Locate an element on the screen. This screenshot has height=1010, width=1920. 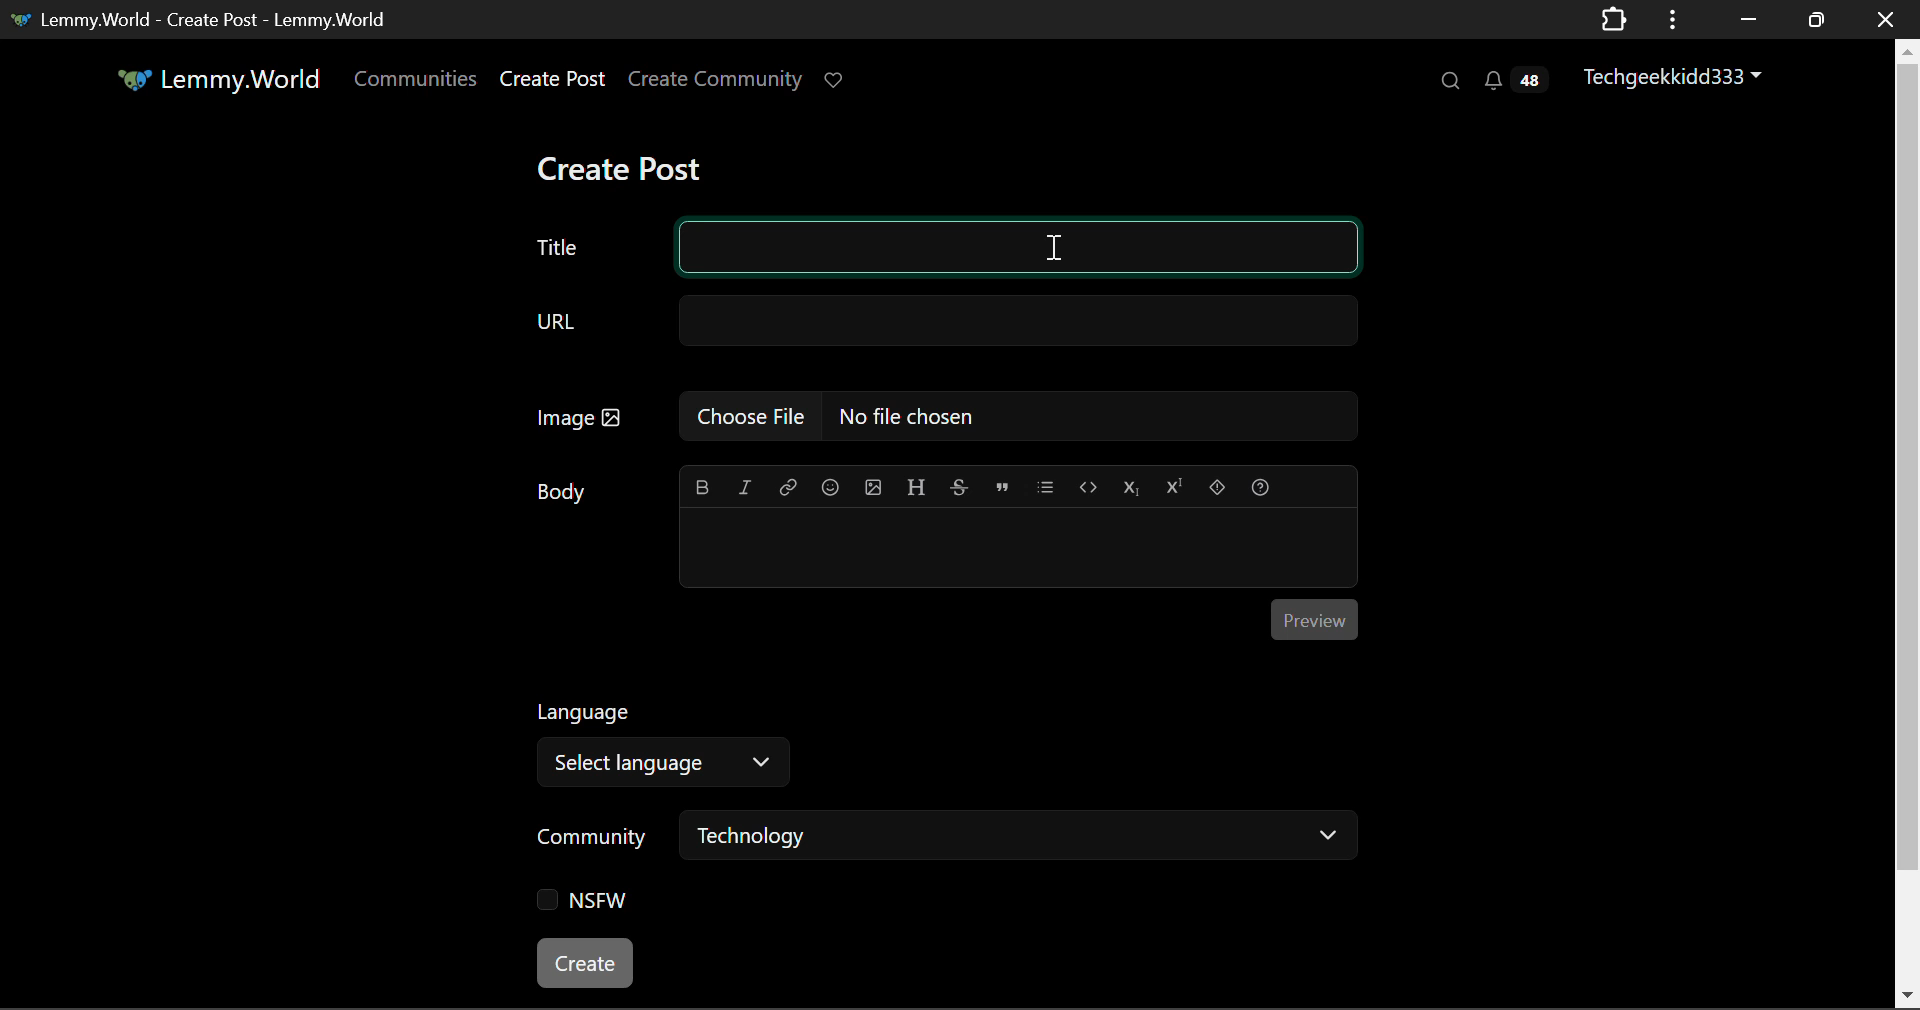
Extensions is located at coordinates (1613, 18).